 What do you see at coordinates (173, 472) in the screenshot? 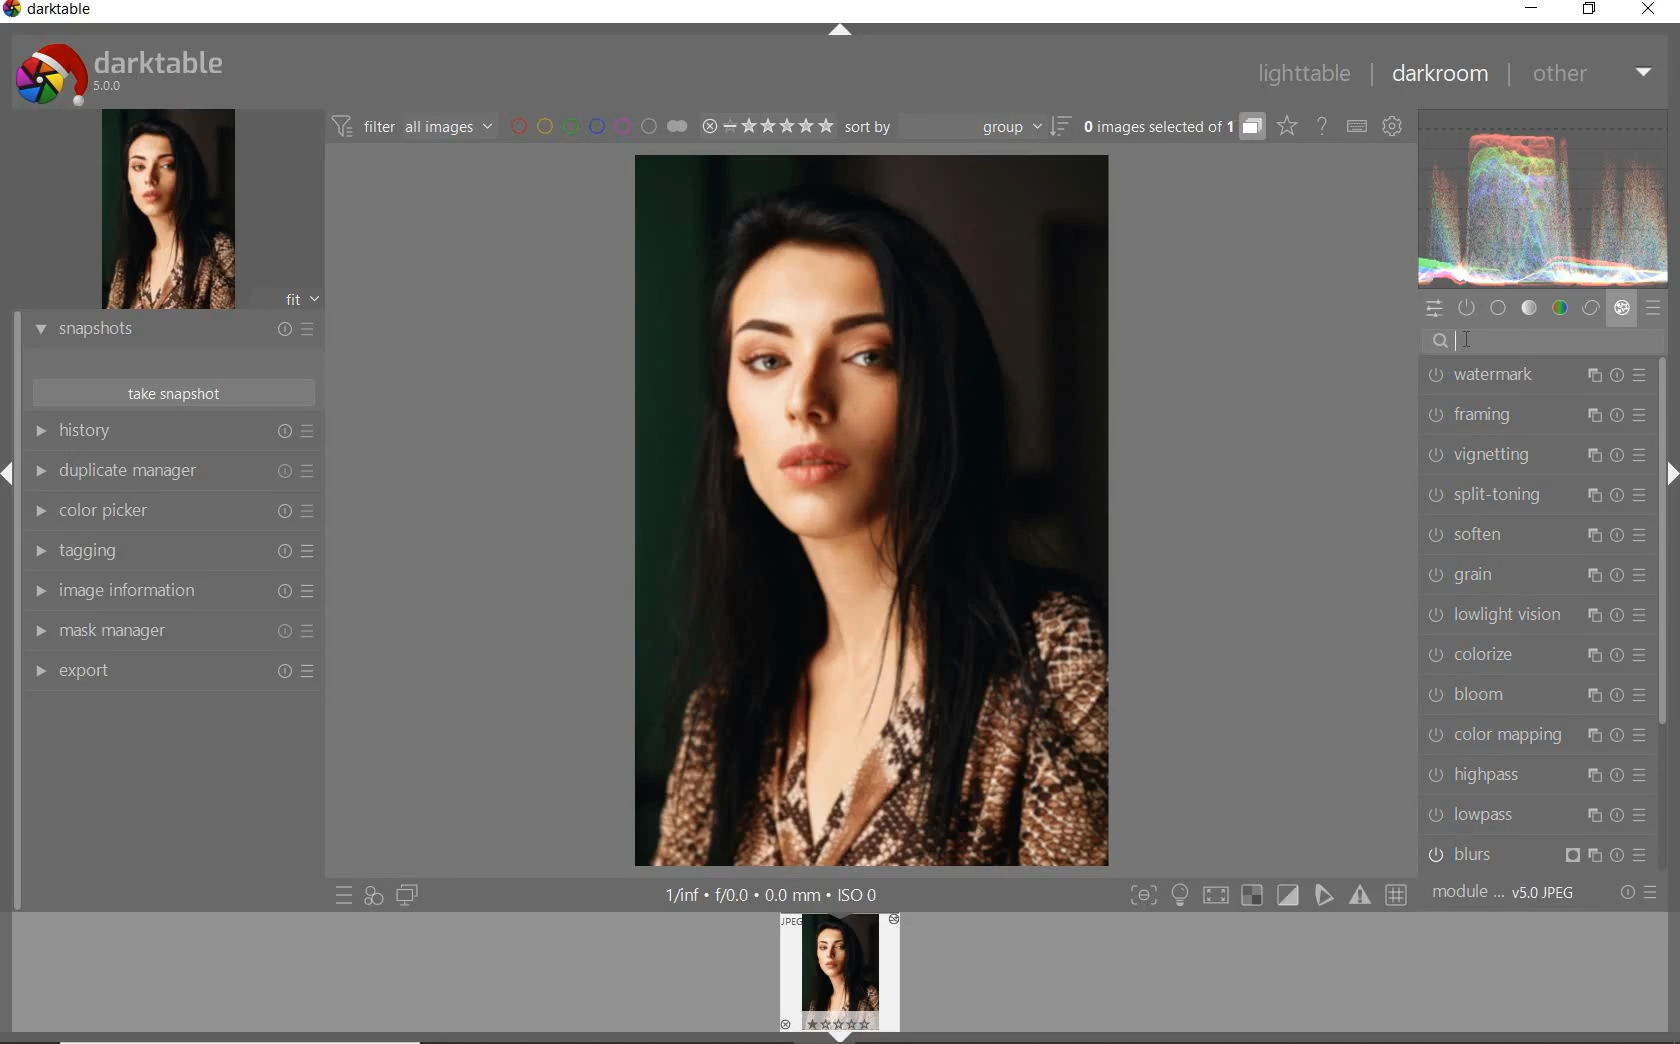
I see `duplicate manager` at bounding box center [173, 472].